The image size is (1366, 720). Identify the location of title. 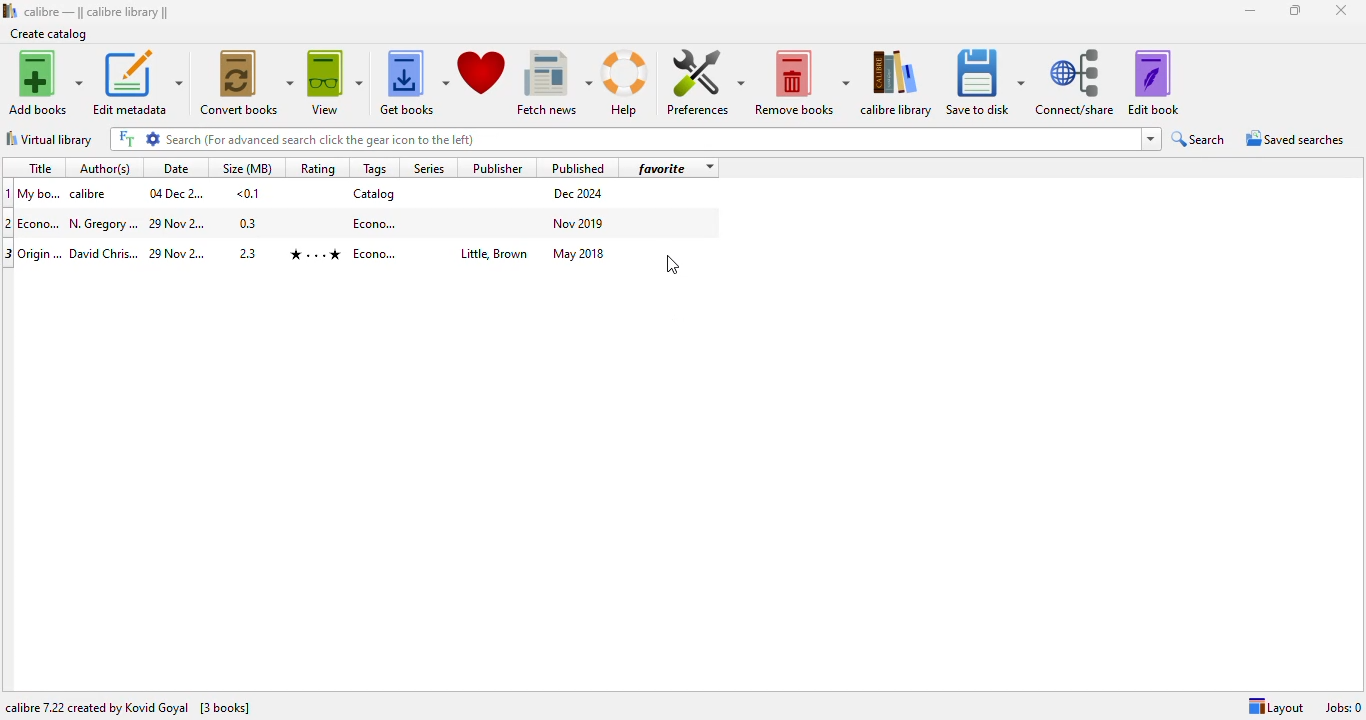
(39, 168).